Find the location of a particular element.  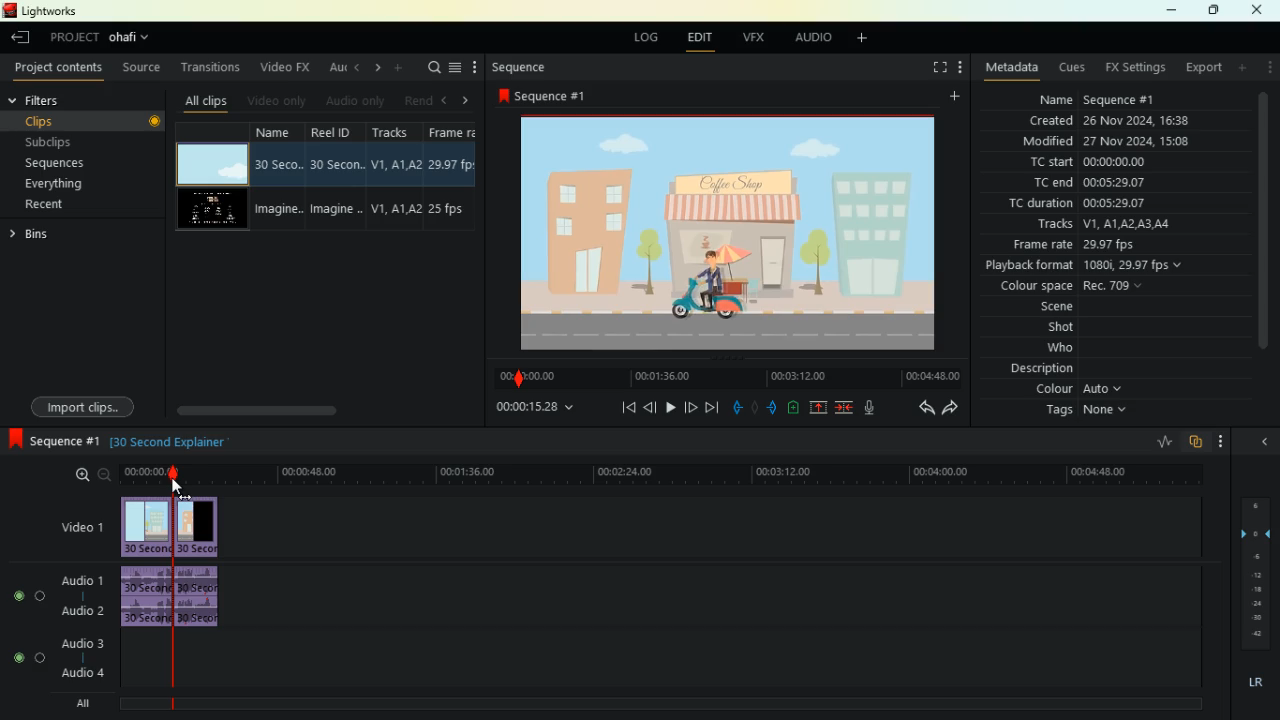

imagine.. is located at coordinates (278, 211).